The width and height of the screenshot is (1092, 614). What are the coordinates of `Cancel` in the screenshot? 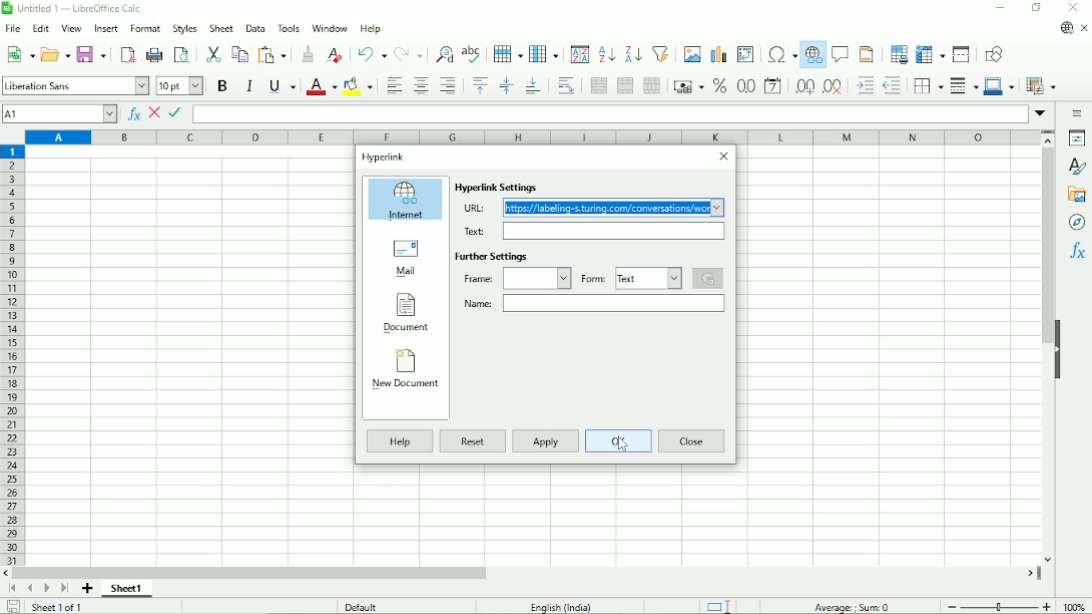 It's located at (155, 114).